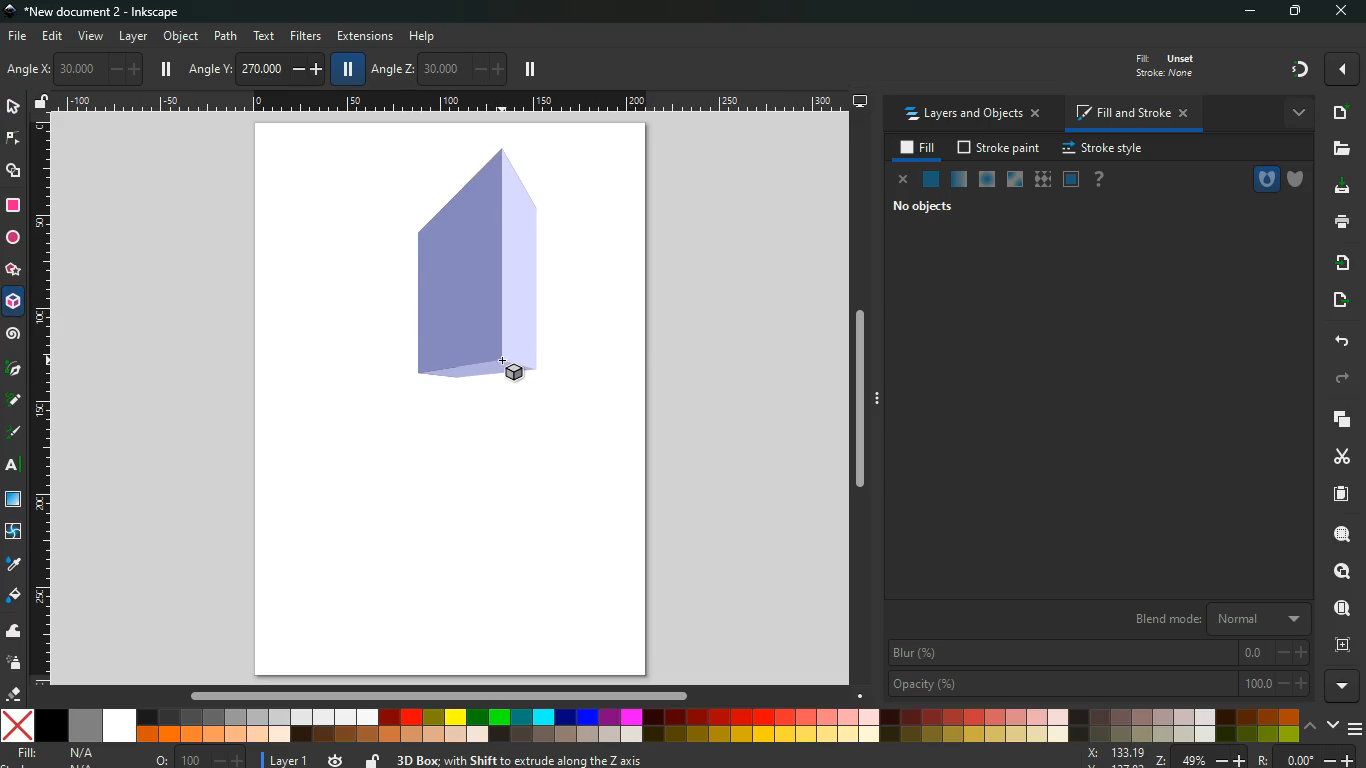 The image size is (1366, 768). Describe the element at coordinates (12, 563) in the screenshot. I see `drop` at that location.